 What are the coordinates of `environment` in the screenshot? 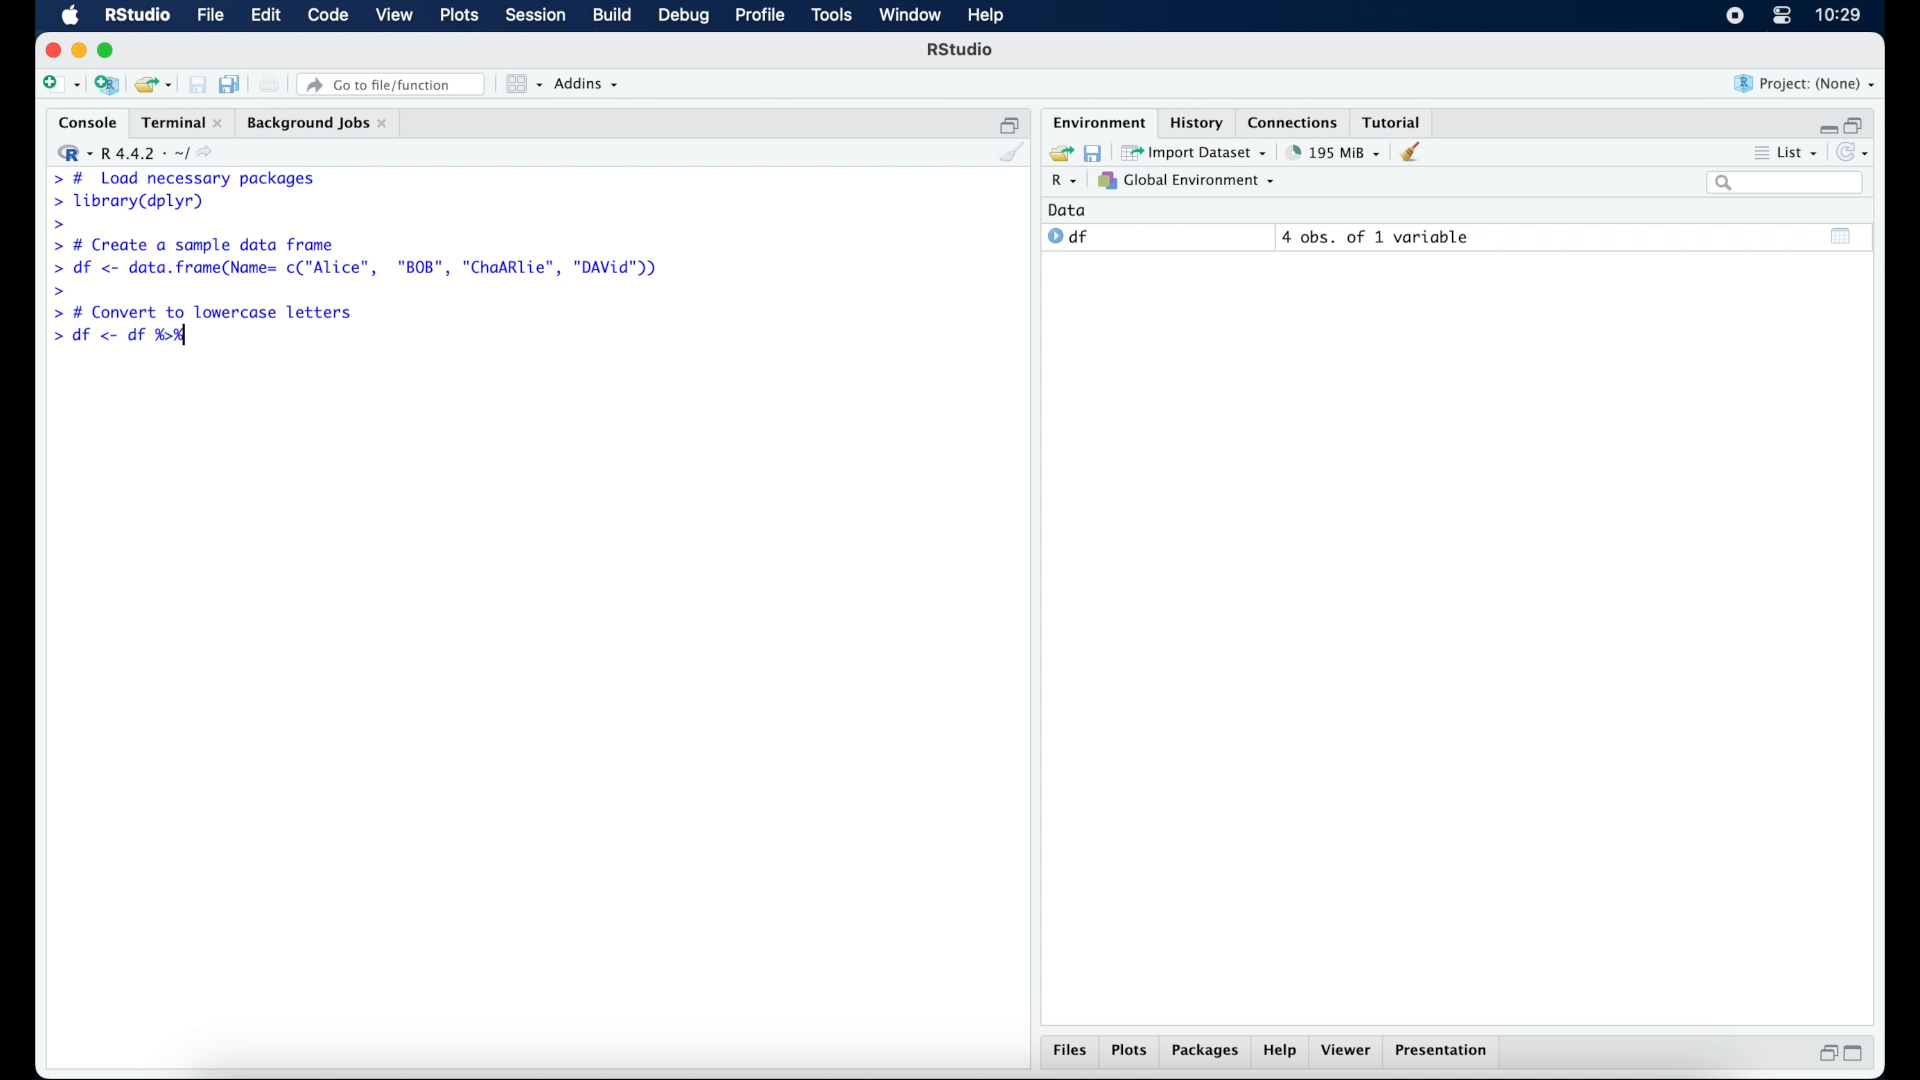 It's located at (1096, 121).